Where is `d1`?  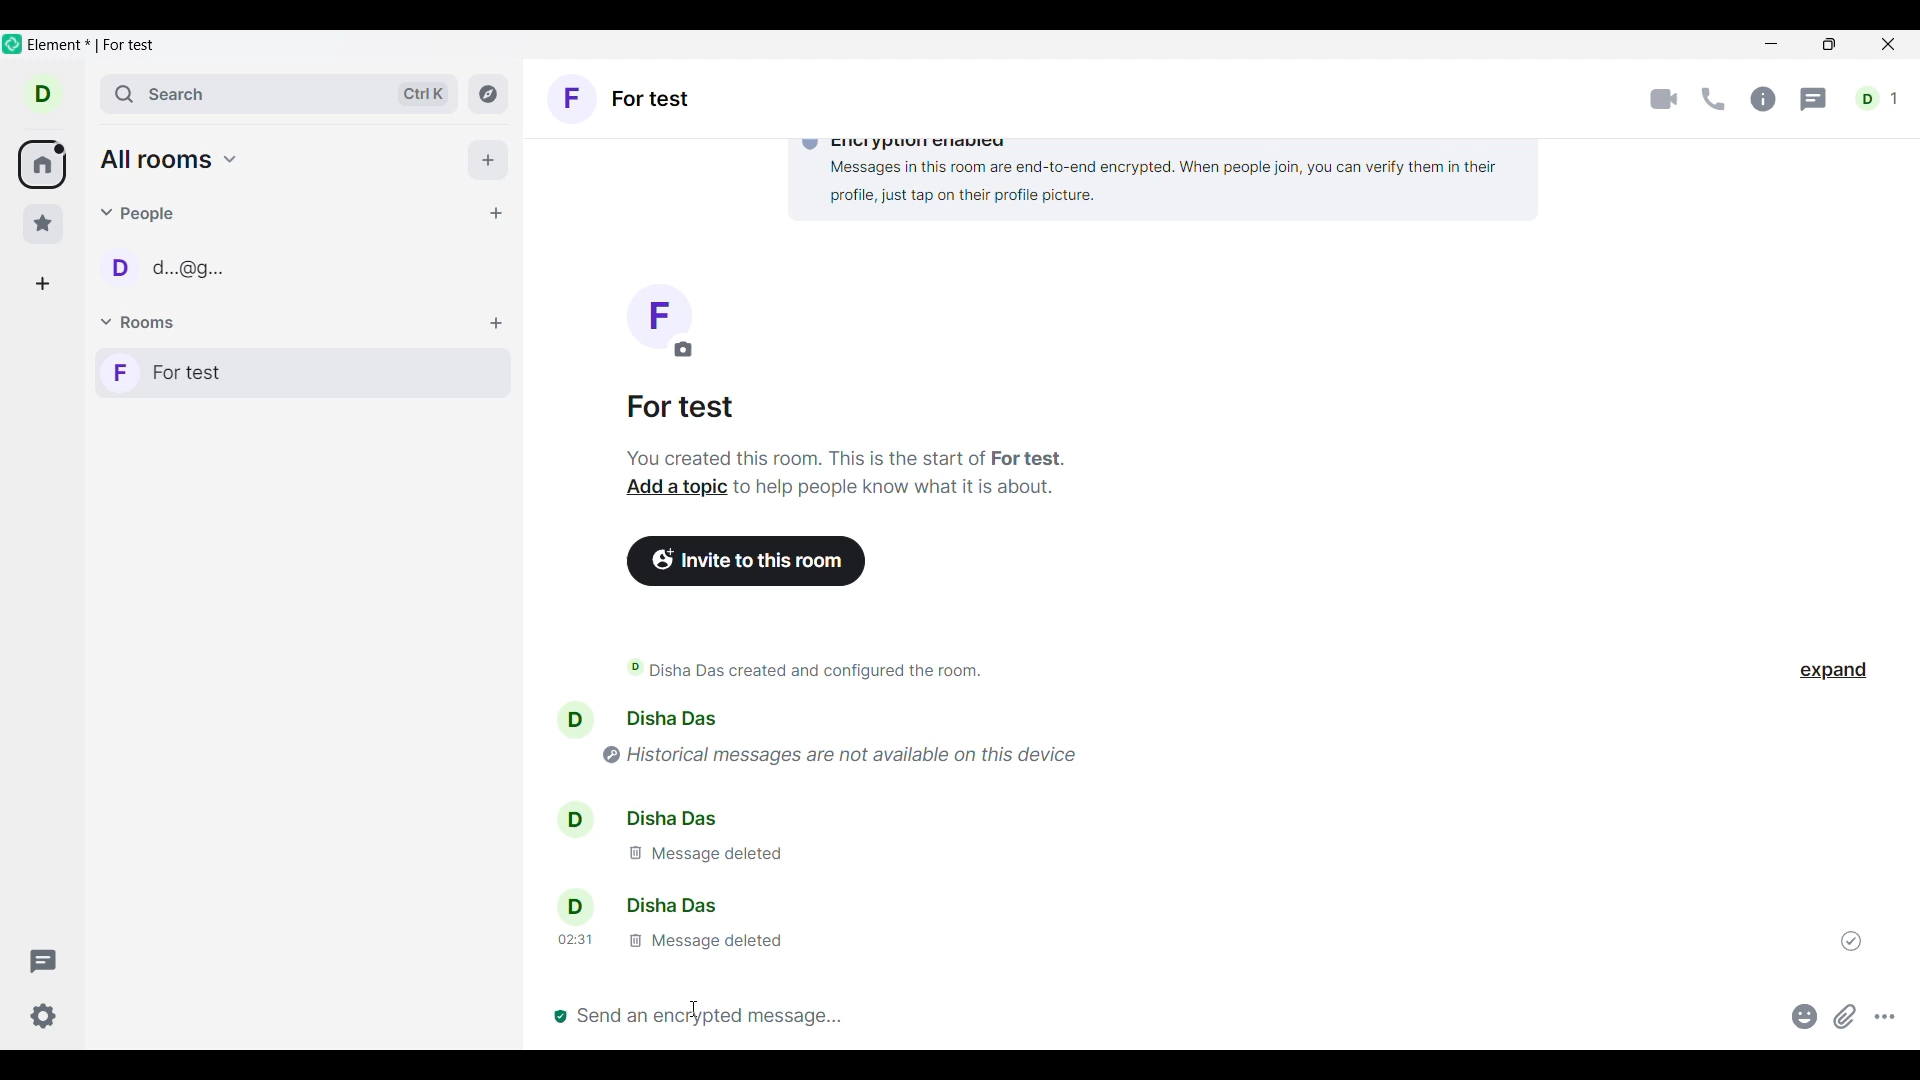 d1 is located at coordinates (1879, 99).